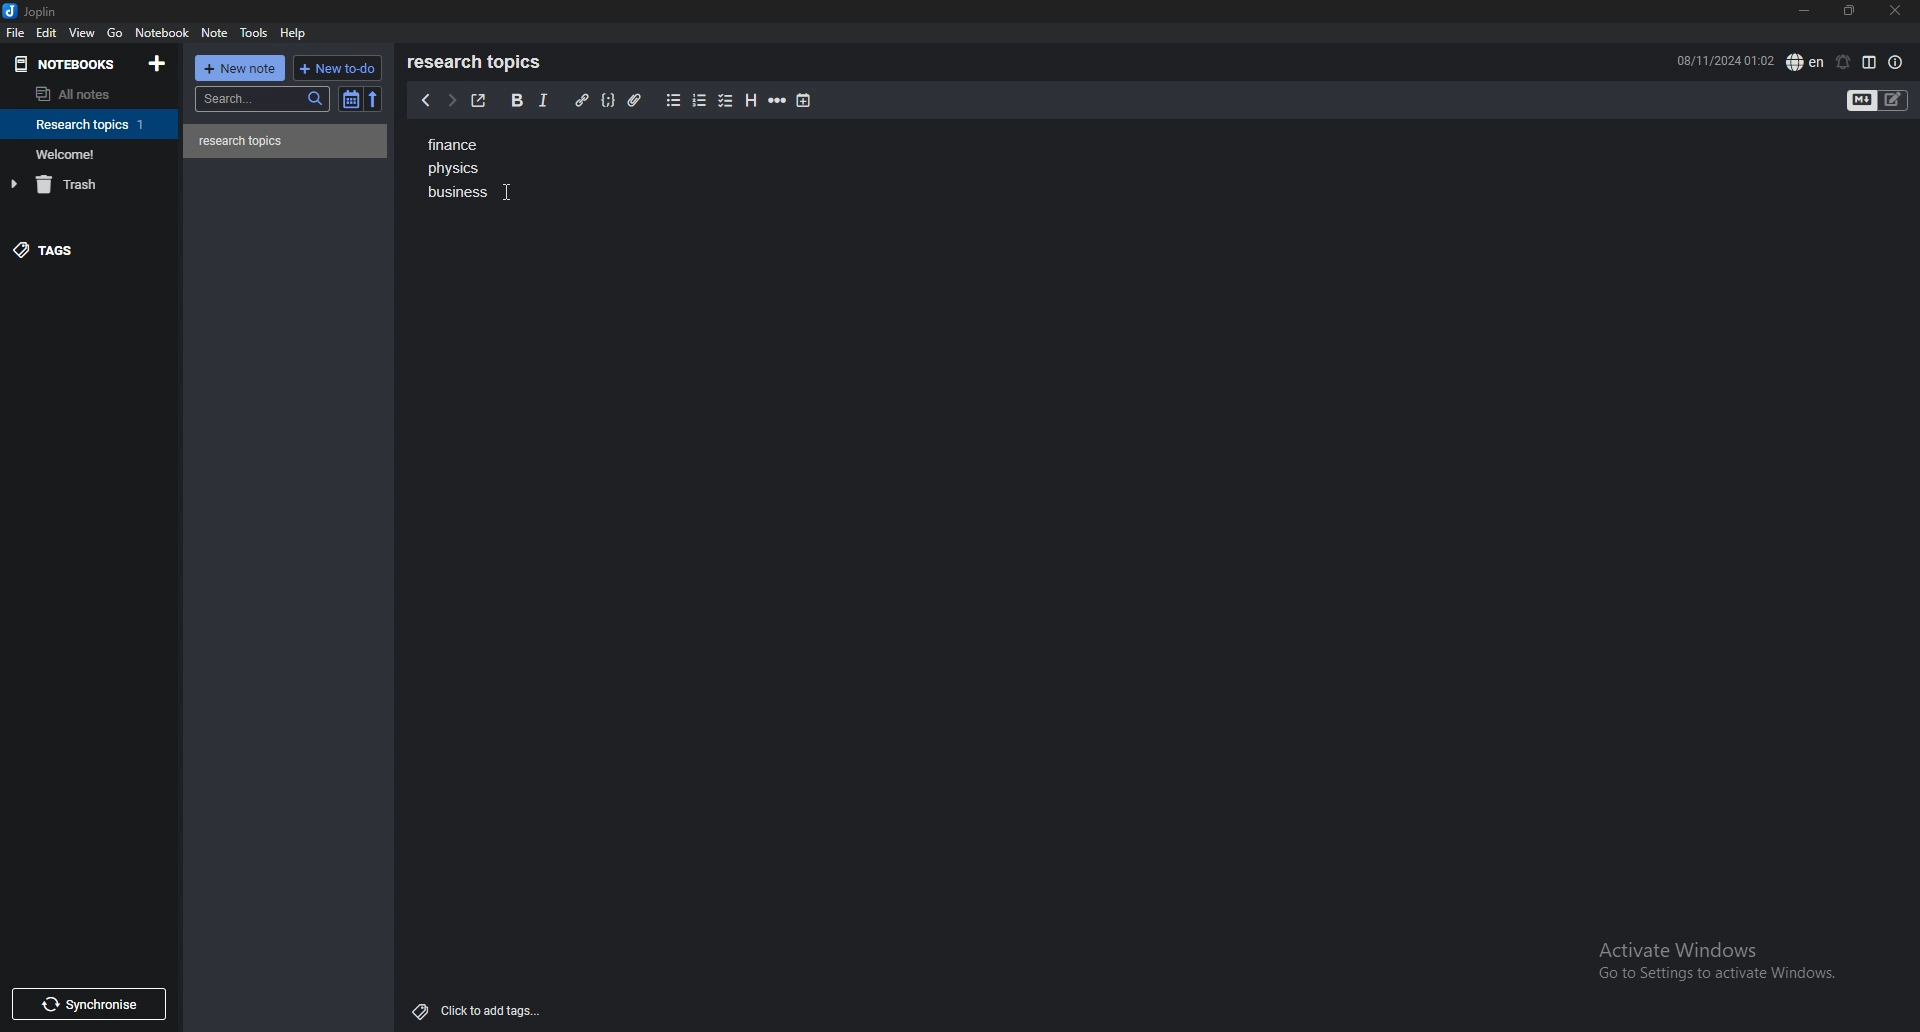 Image resolution: width=1920 pixels, height=1032 pixels. I want to click on bold, so click(514, 101).